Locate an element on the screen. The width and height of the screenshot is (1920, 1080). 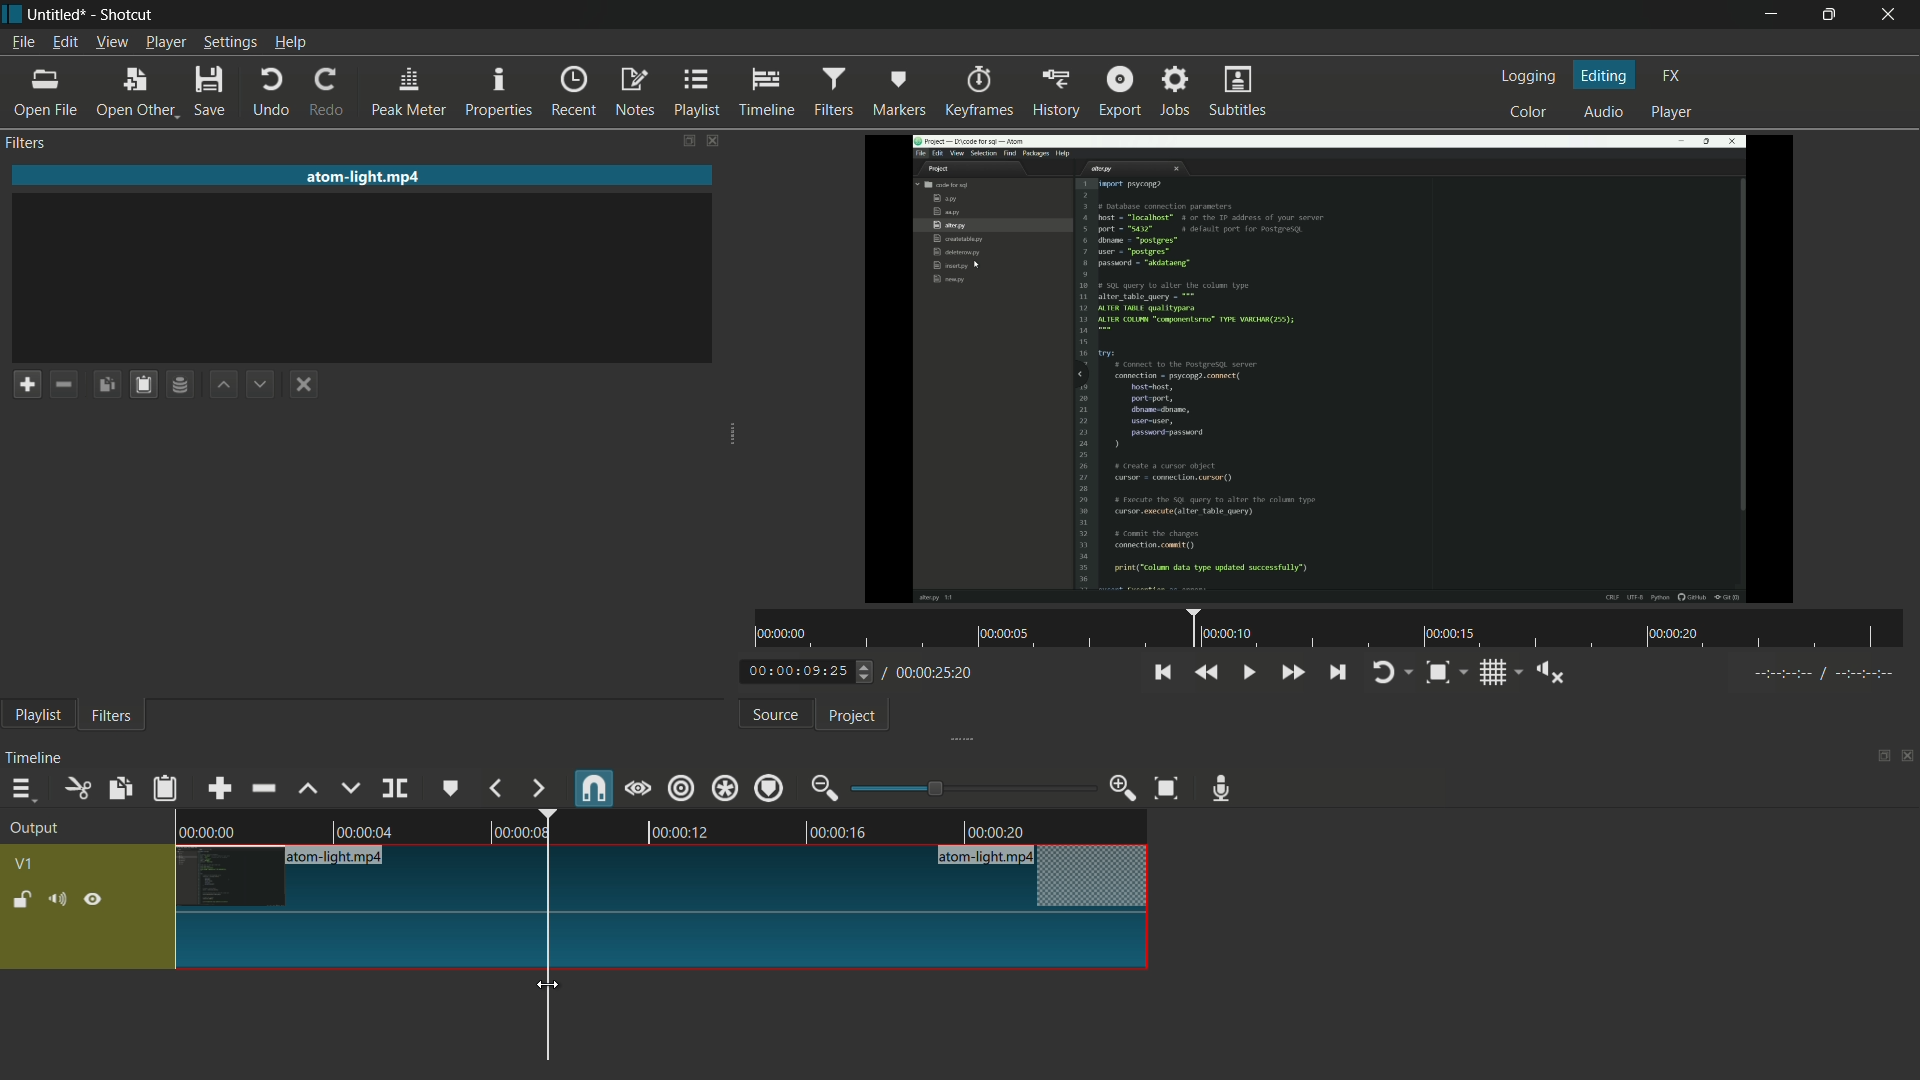
notes is located at coordinates (634, 93).